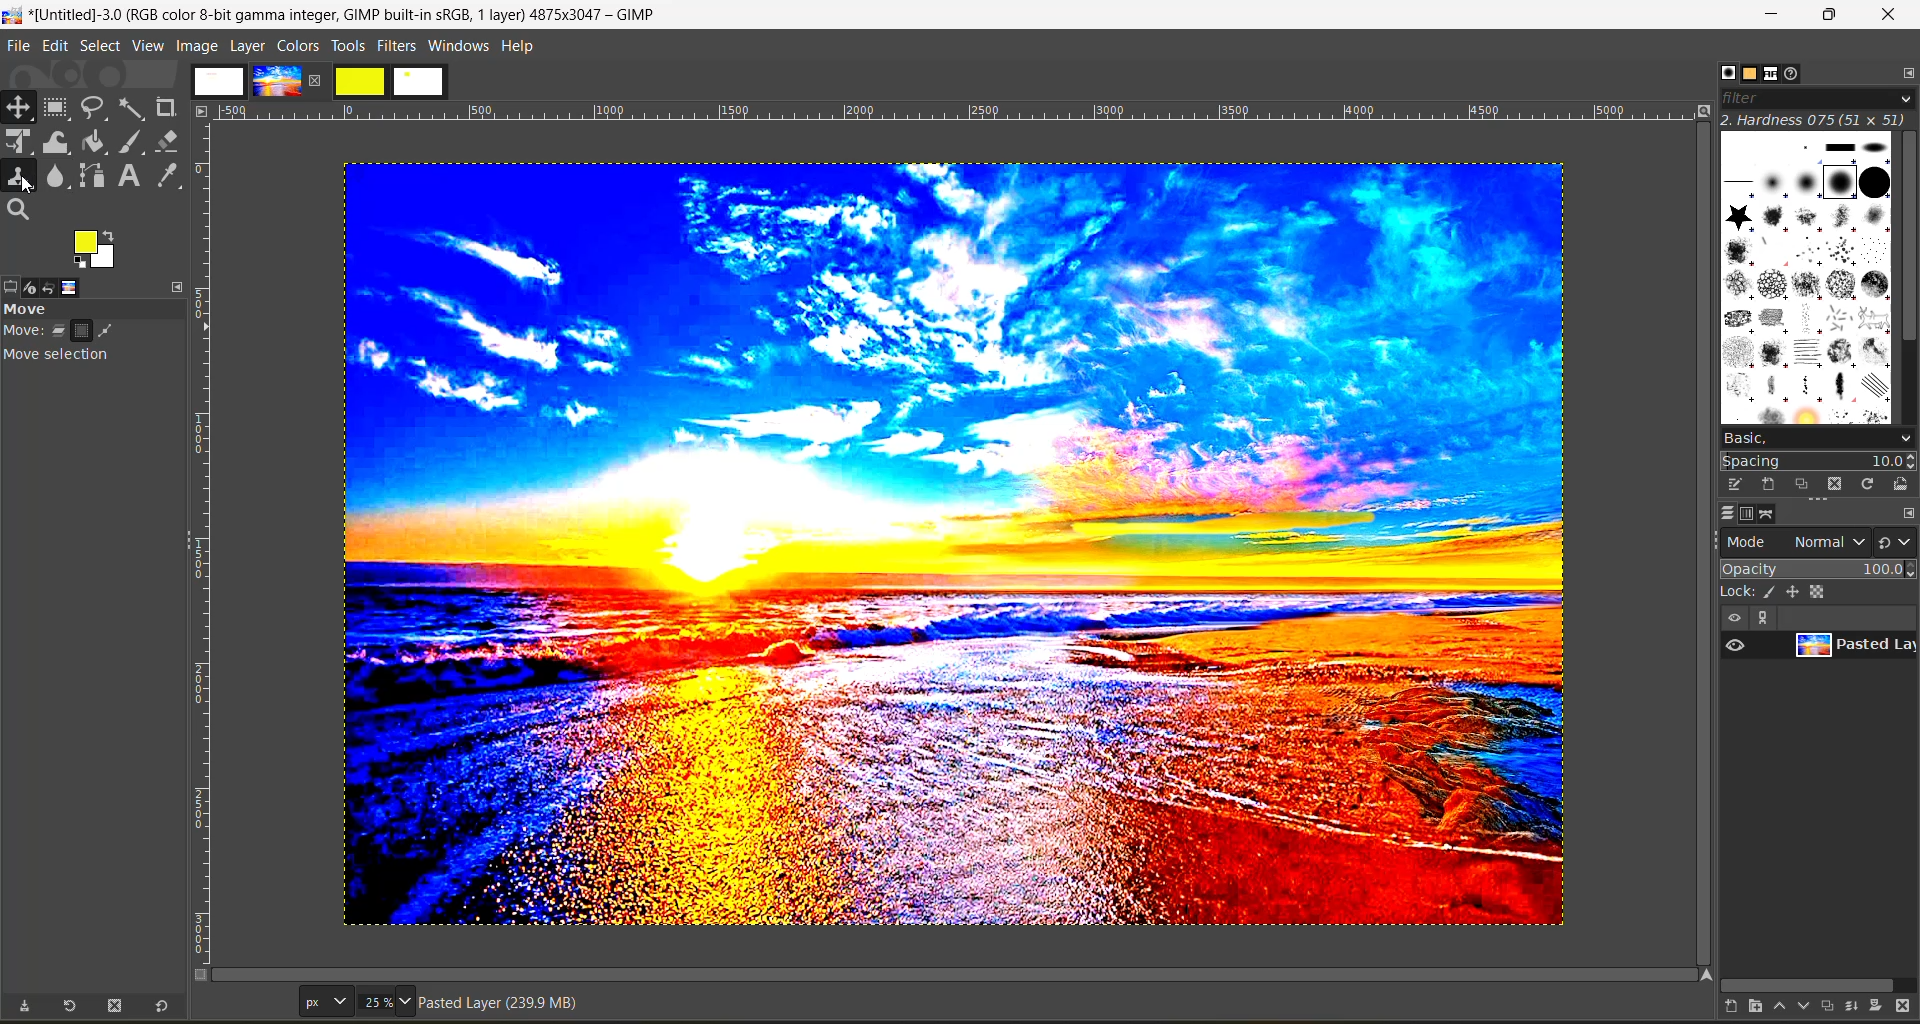 The height and width of the screenshot is (1024, 1920). Describe the element at coordinates (171, 175) in the screenshot. I see `color picker tool` at that location.